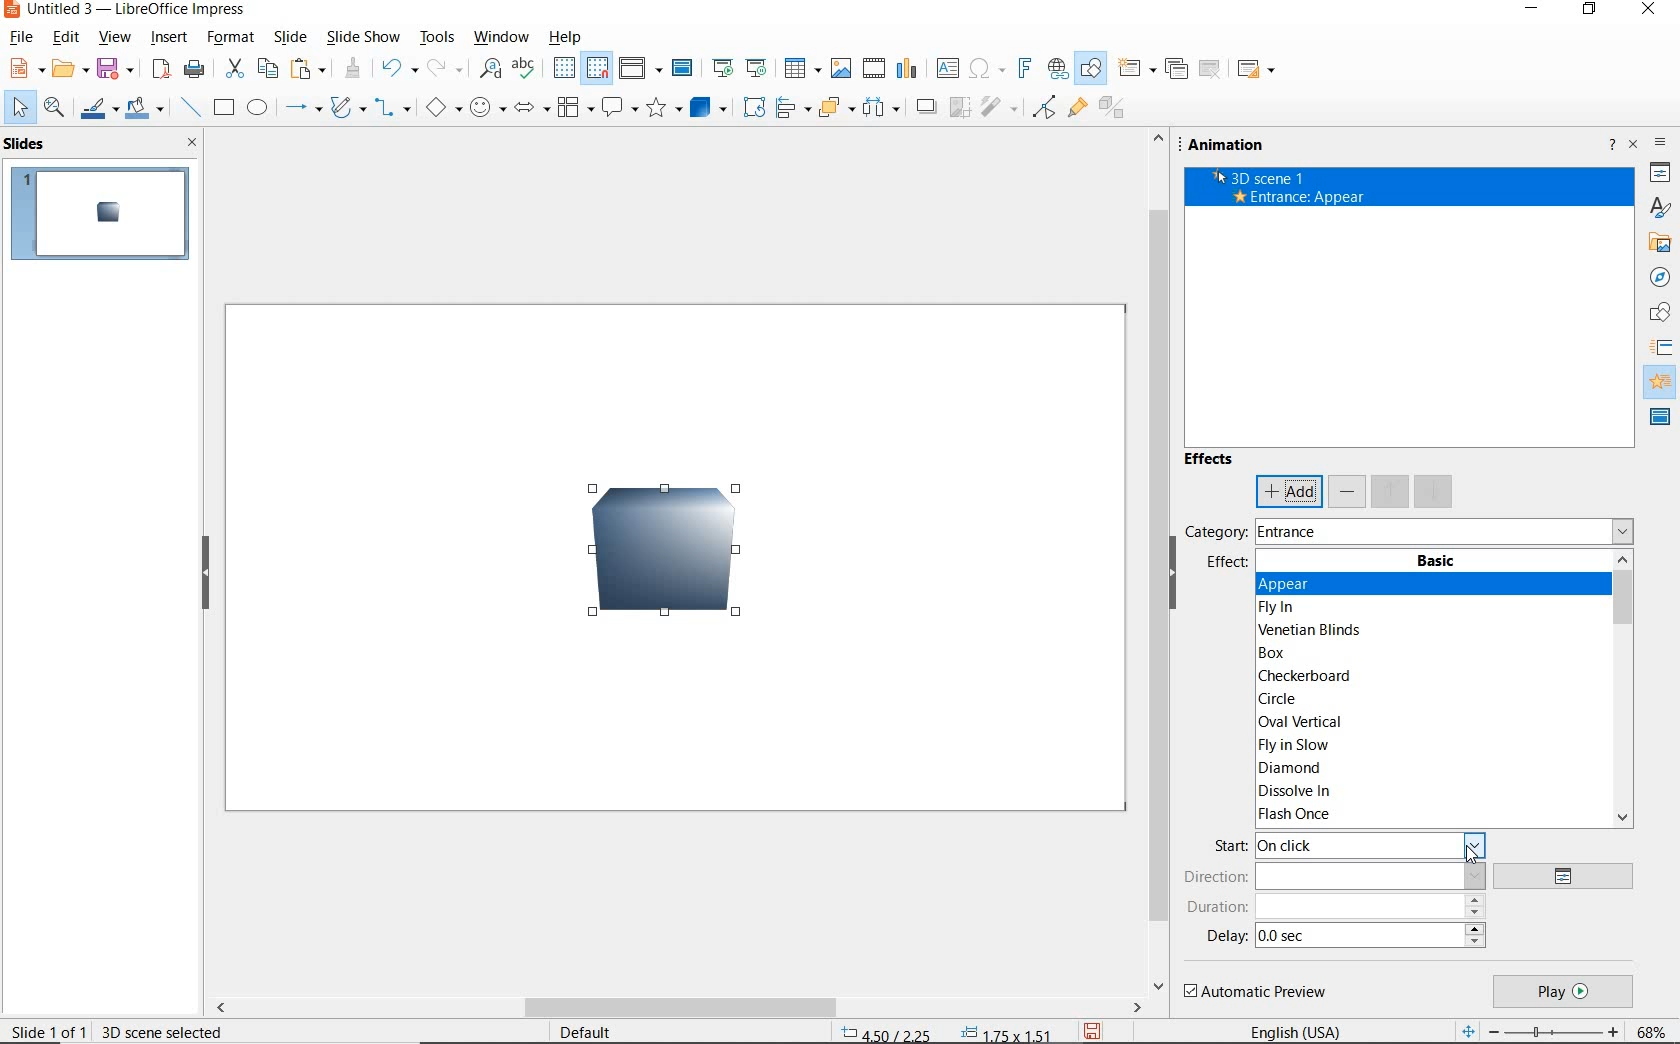 The height and width of the screenshot is (1044, 1680). Describe the element at coordinates (303, 111) in the screenshot. I see `lines and arrows` at that location.